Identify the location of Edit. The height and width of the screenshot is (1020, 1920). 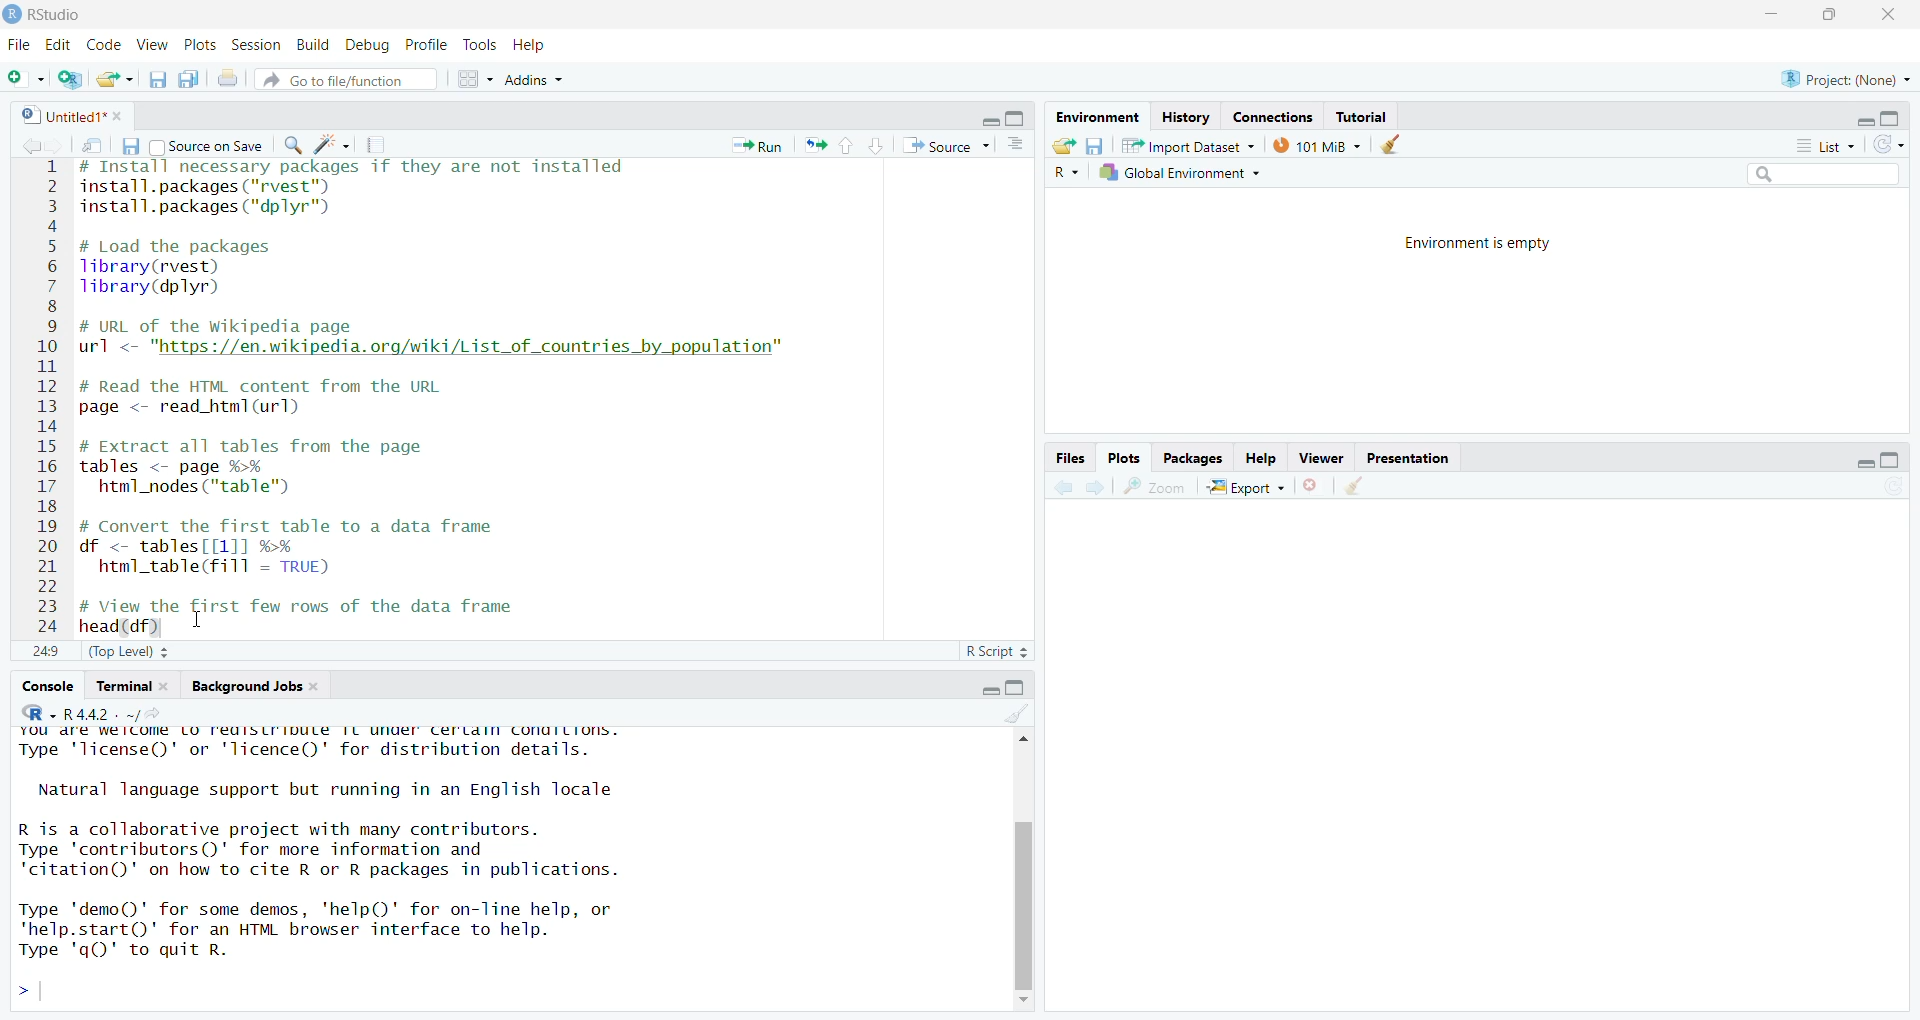
(57, 45).